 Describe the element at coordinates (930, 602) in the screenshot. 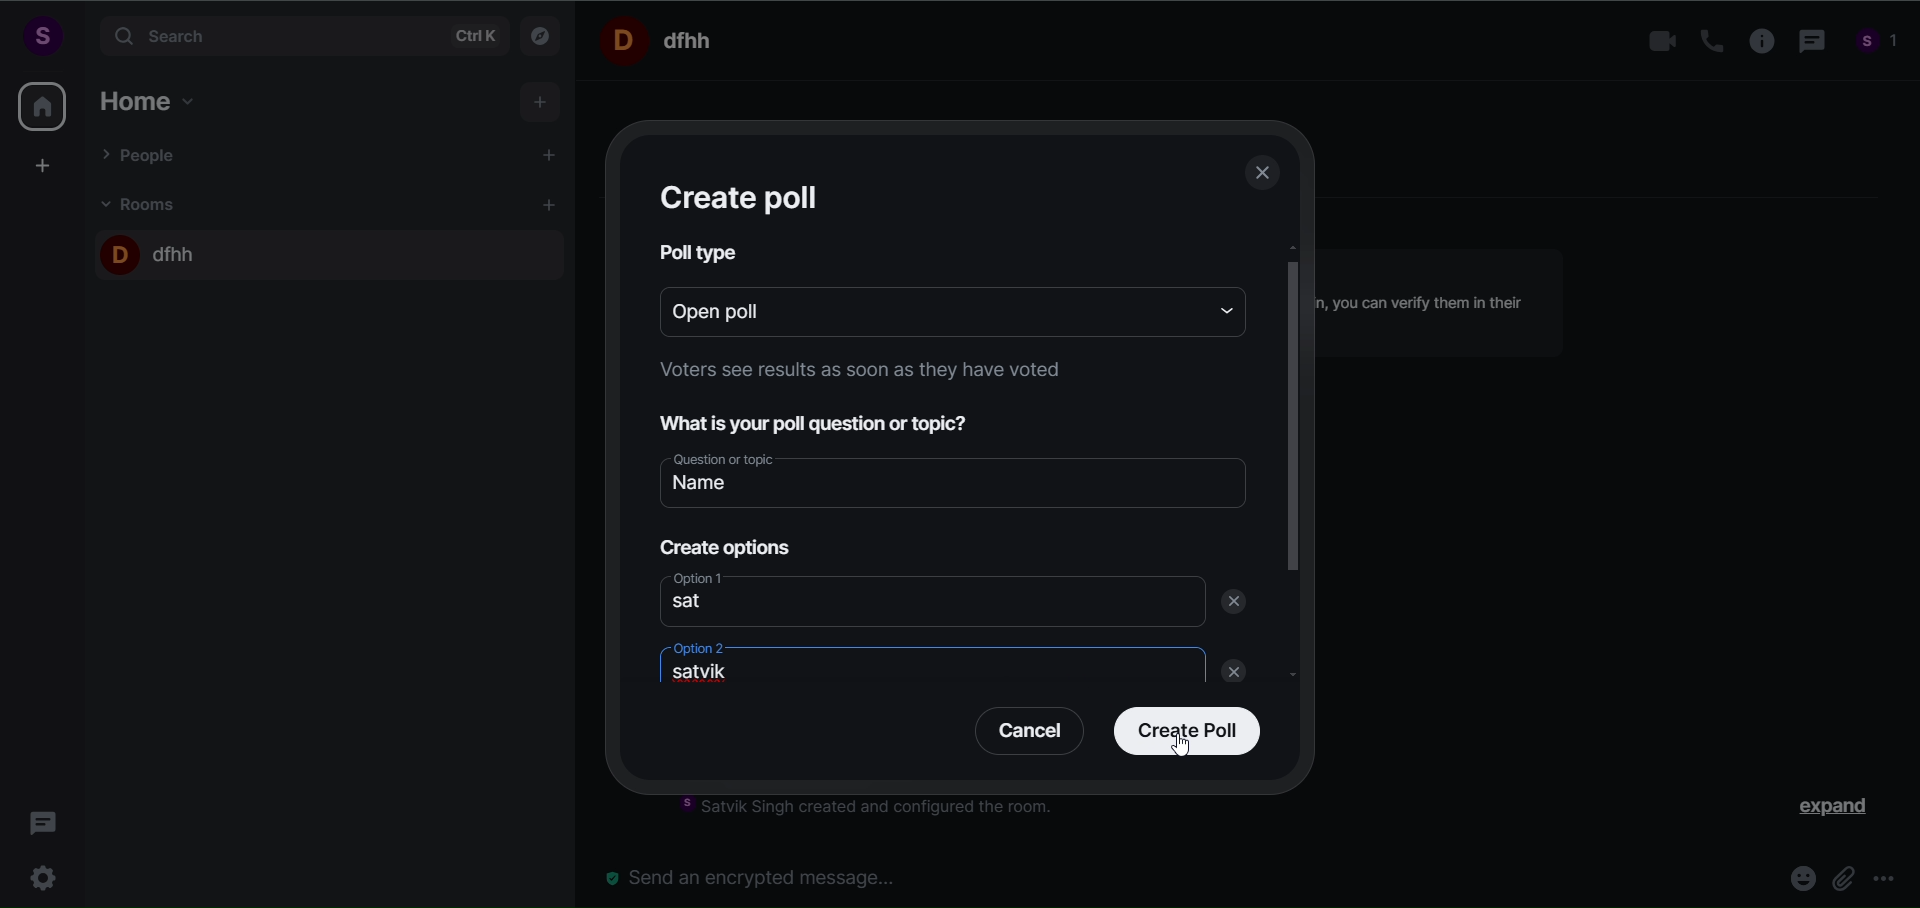

I see `option 1` at that location.